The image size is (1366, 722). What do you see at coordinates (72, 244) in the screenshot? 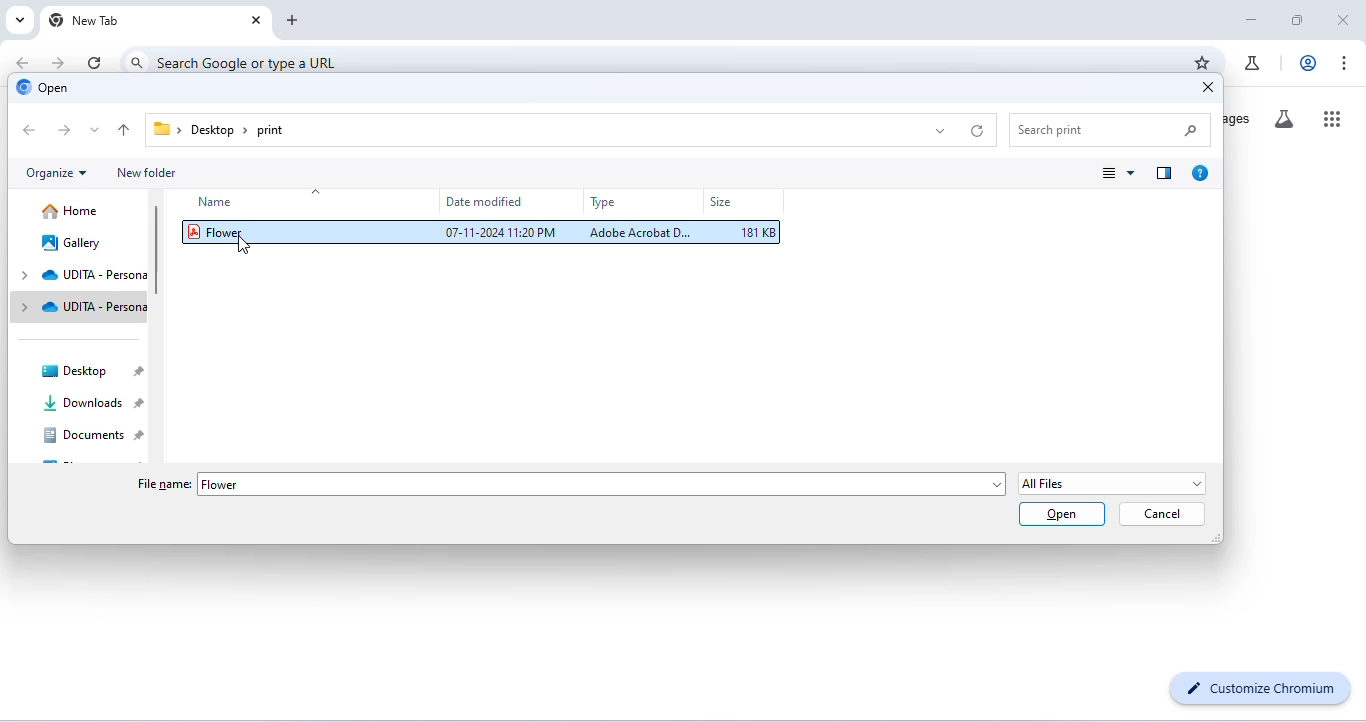
I see `gallery` at bounding box center [72, 244].